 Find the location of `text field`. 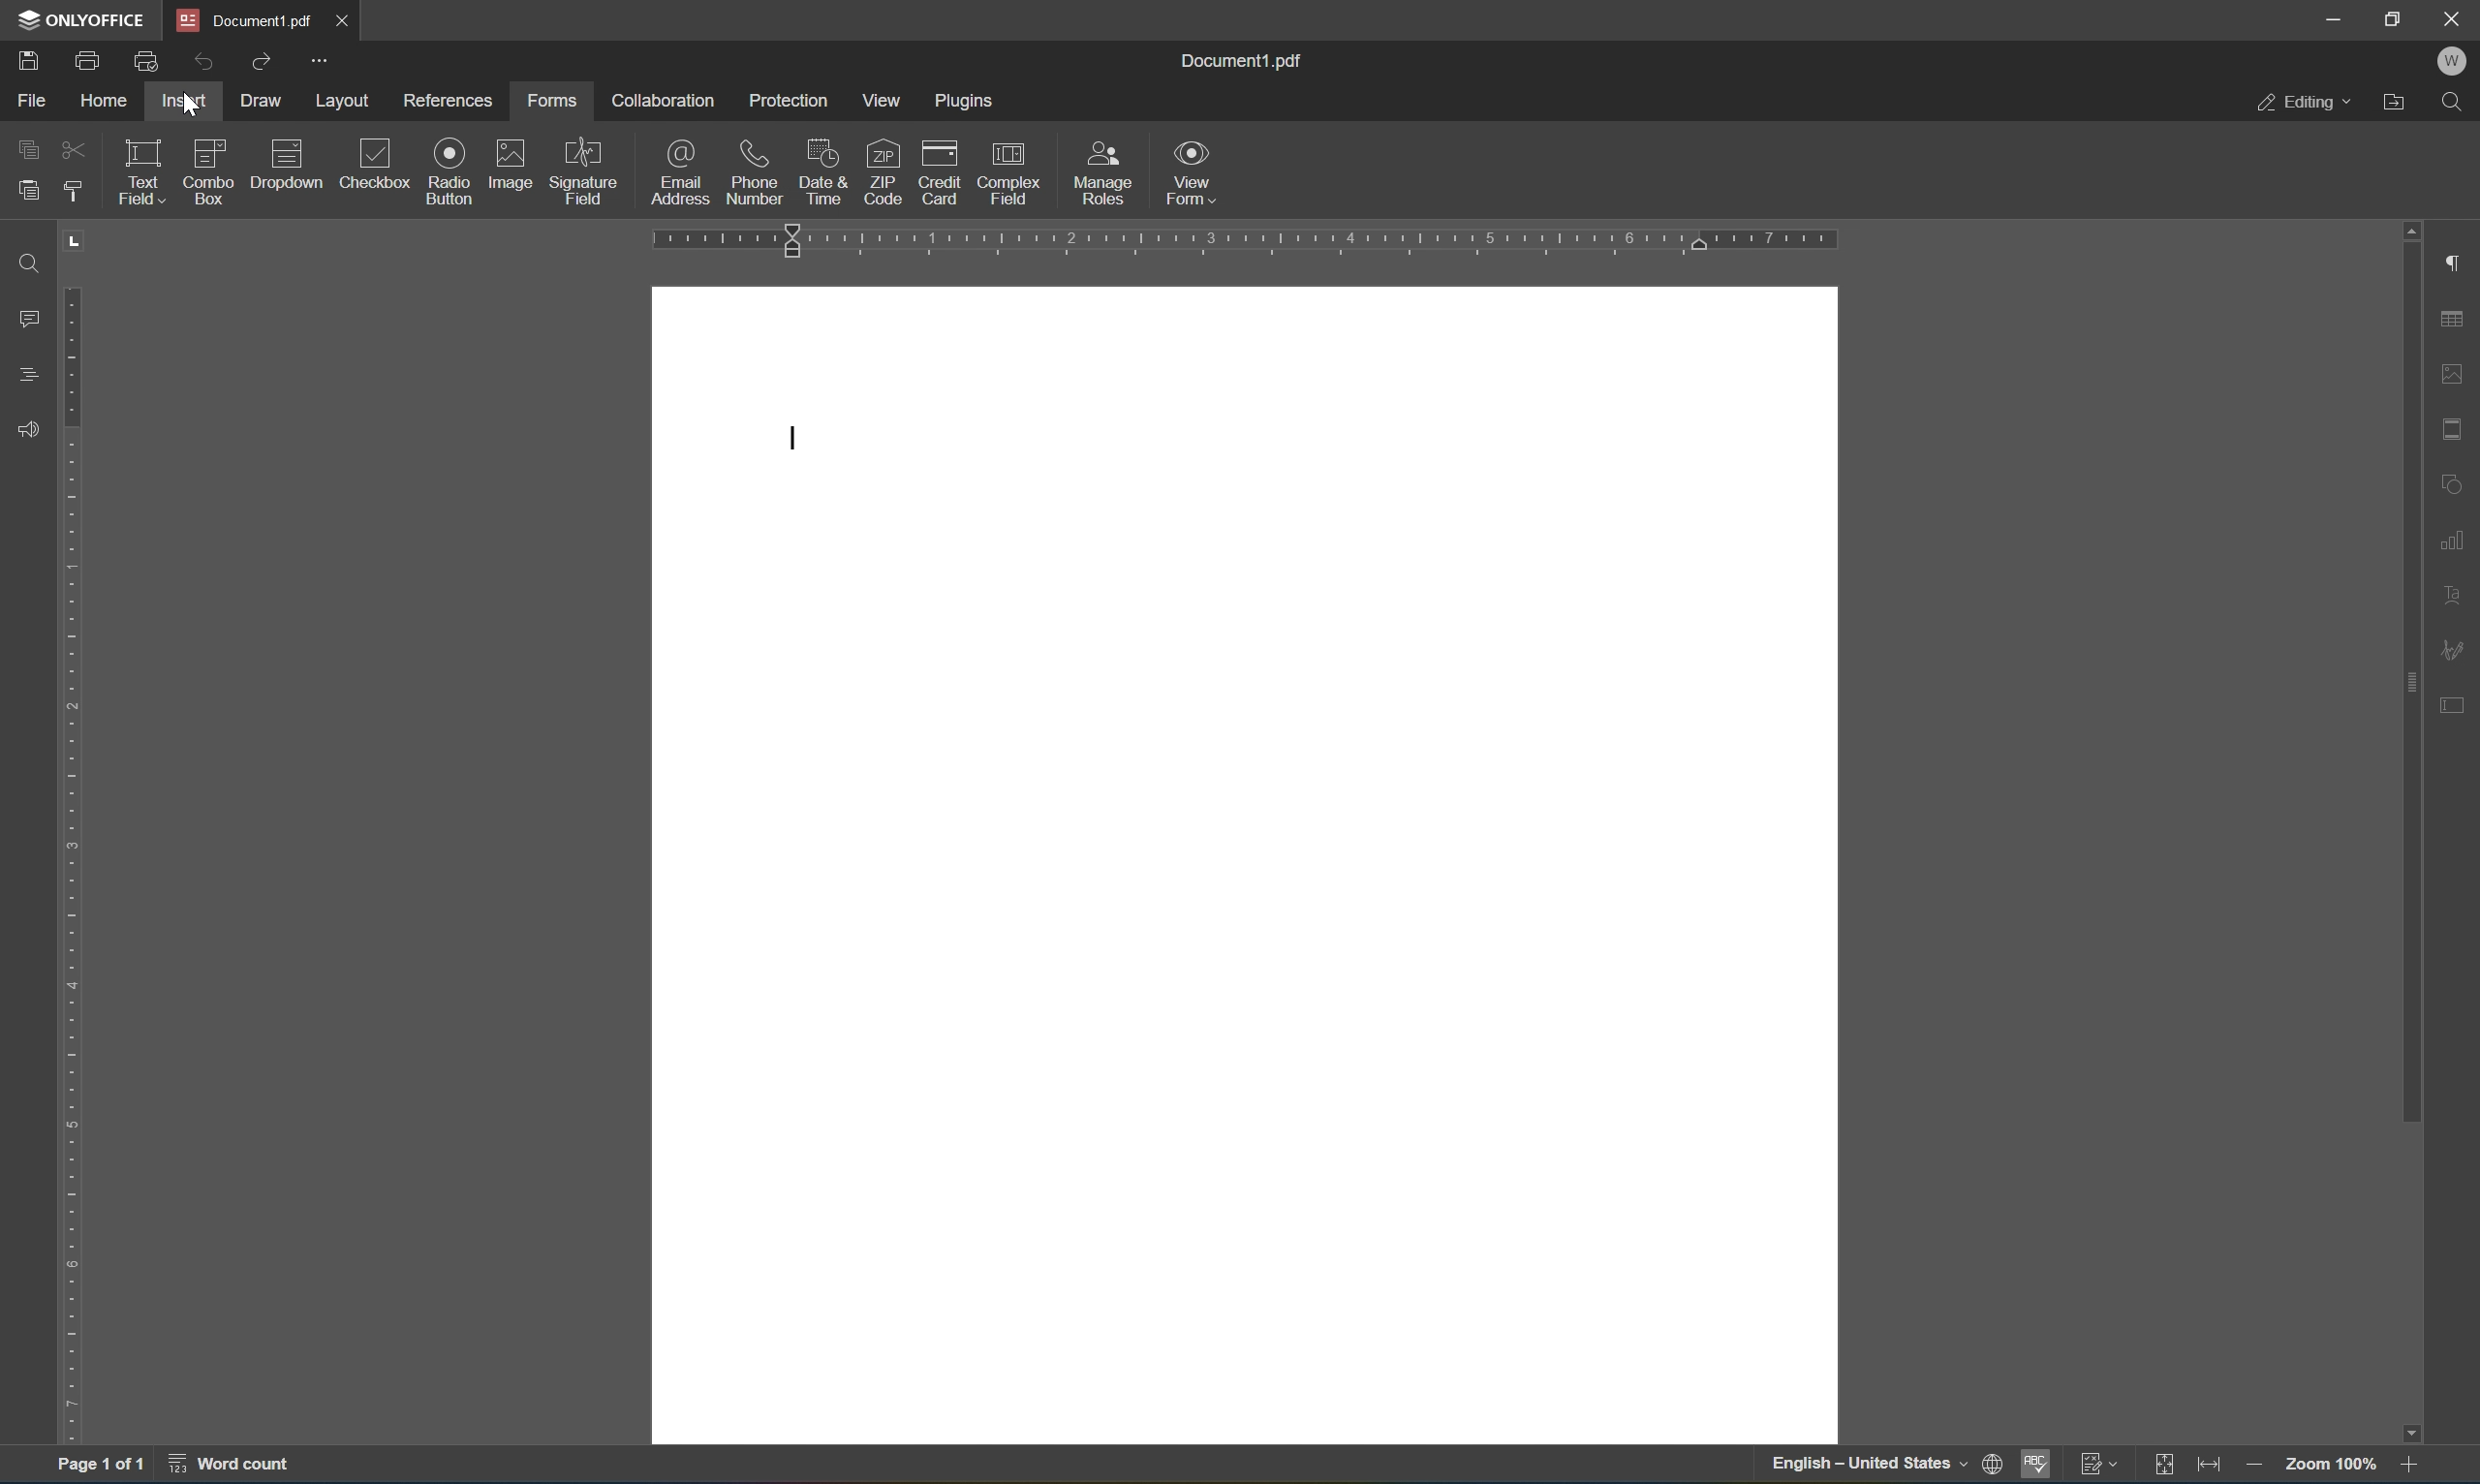

text field is located at coordinates (145, 171).